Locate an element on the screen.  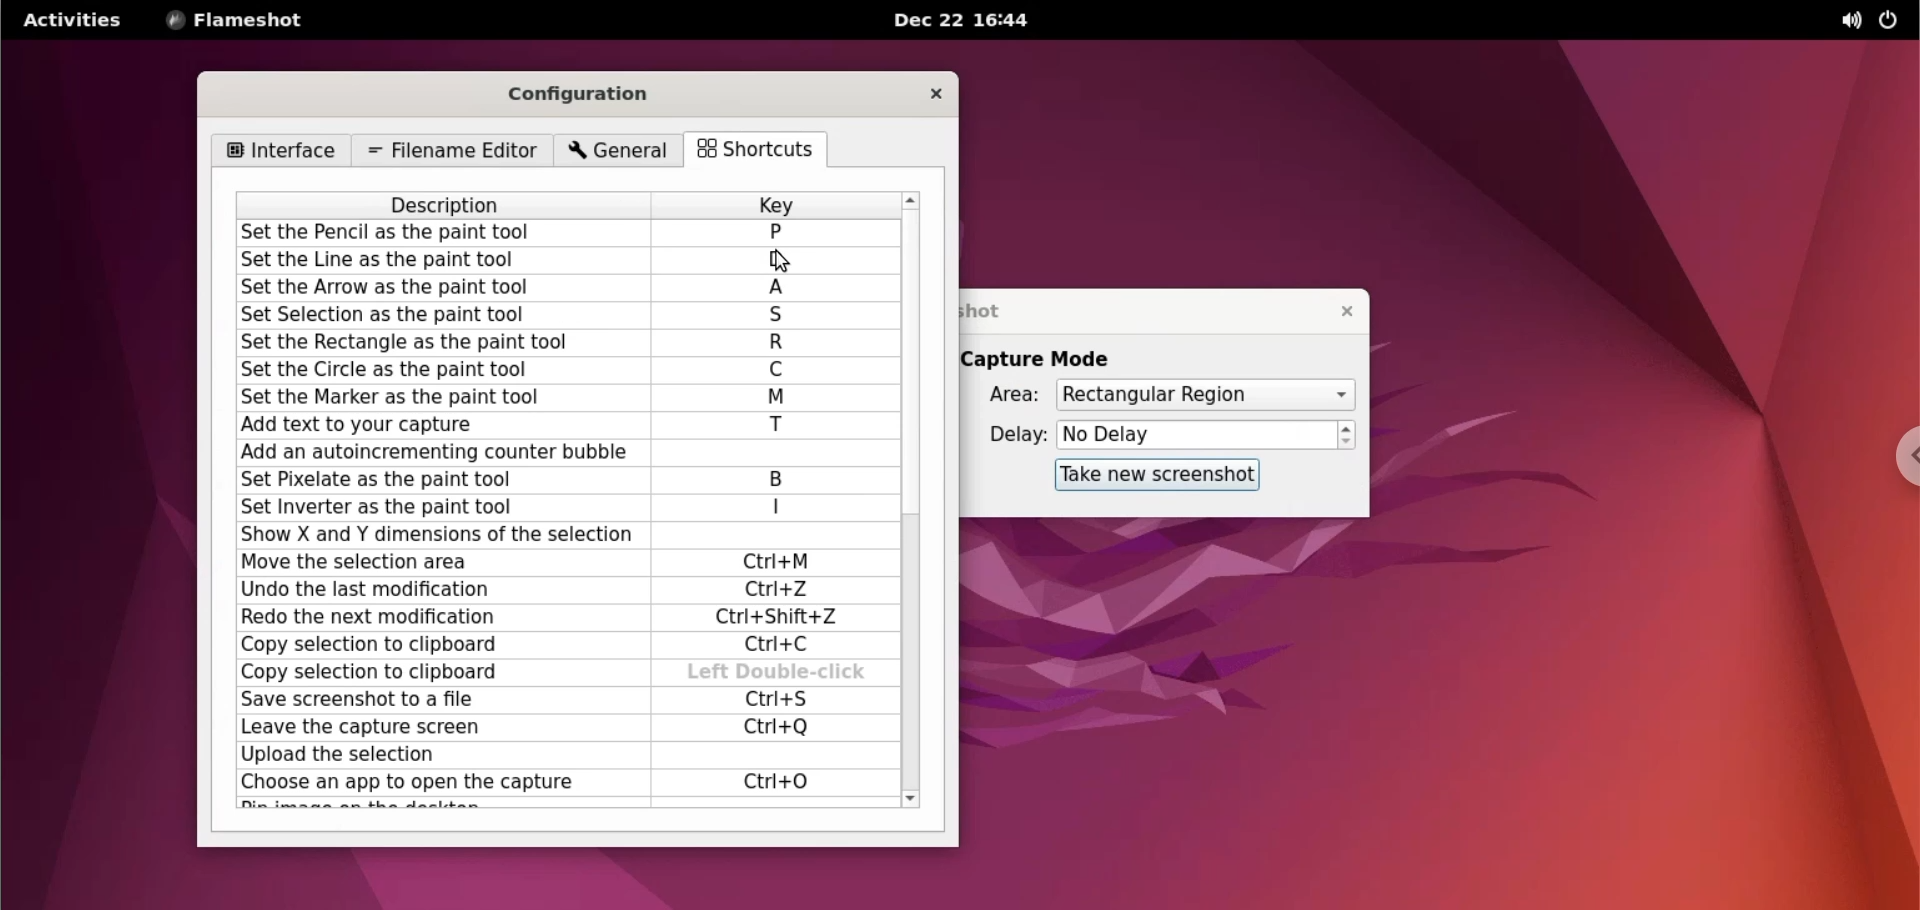
set the pencil as the paint tool is located at coordinates (447, 234).